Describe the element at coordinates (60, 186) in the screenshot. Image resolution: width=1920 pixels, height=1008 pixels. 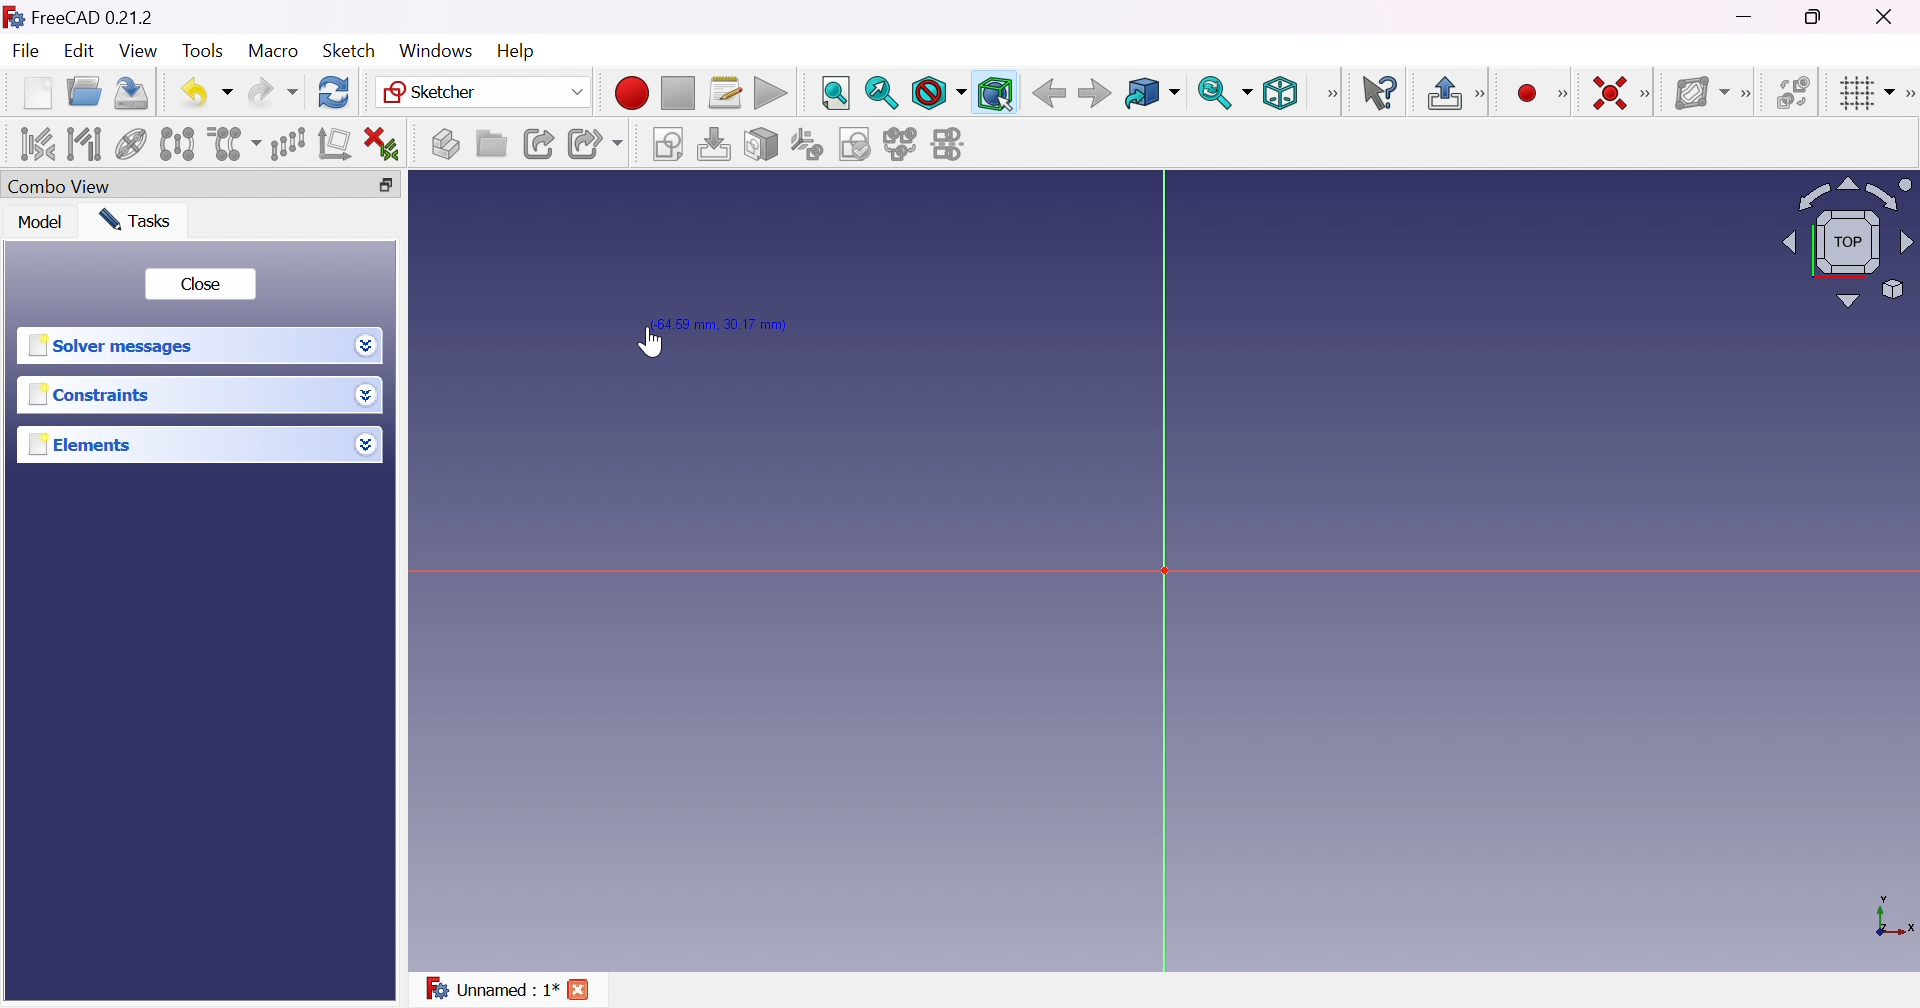
I see `Combo view` at that location.